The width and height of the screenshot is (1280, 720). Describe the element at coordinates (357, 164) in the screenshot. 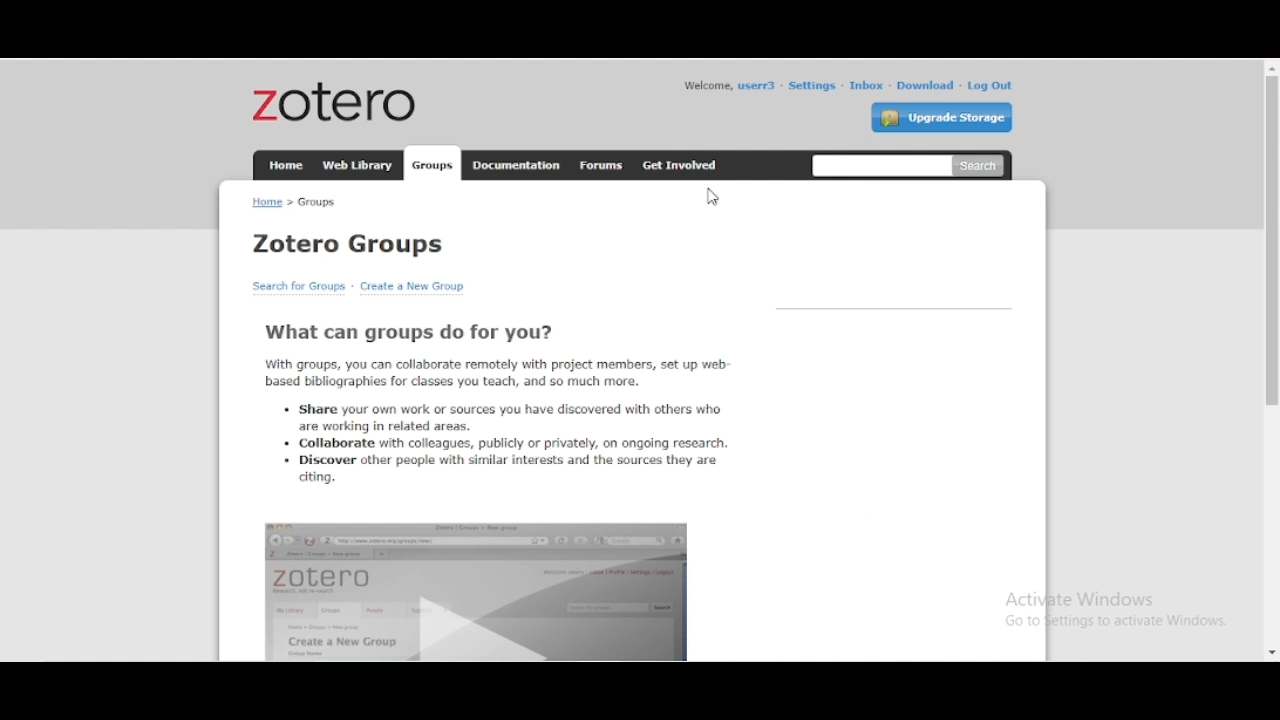

I see `web library` at that location.